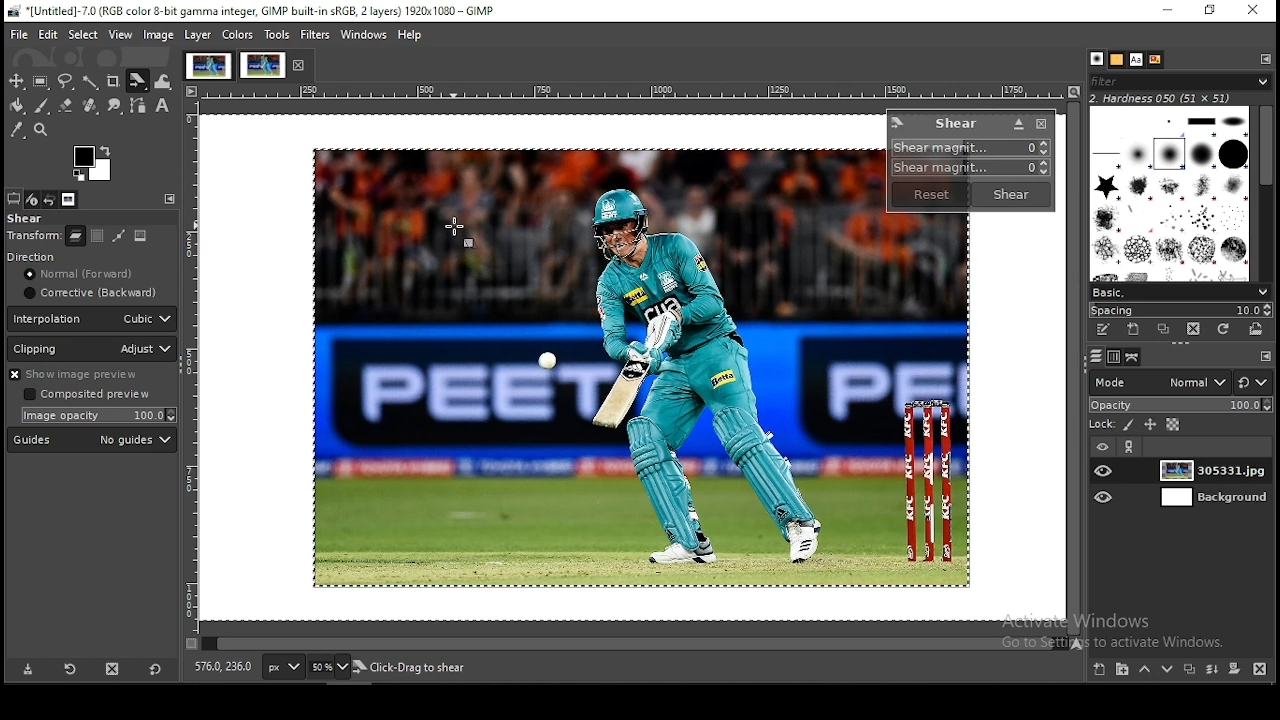 This screenshot has width=1280, height=720. What do you see at coordinates (1174, 99) in the screenshot?
I see `hardness 050 (51x51)` at bounding box center [1174, 99].